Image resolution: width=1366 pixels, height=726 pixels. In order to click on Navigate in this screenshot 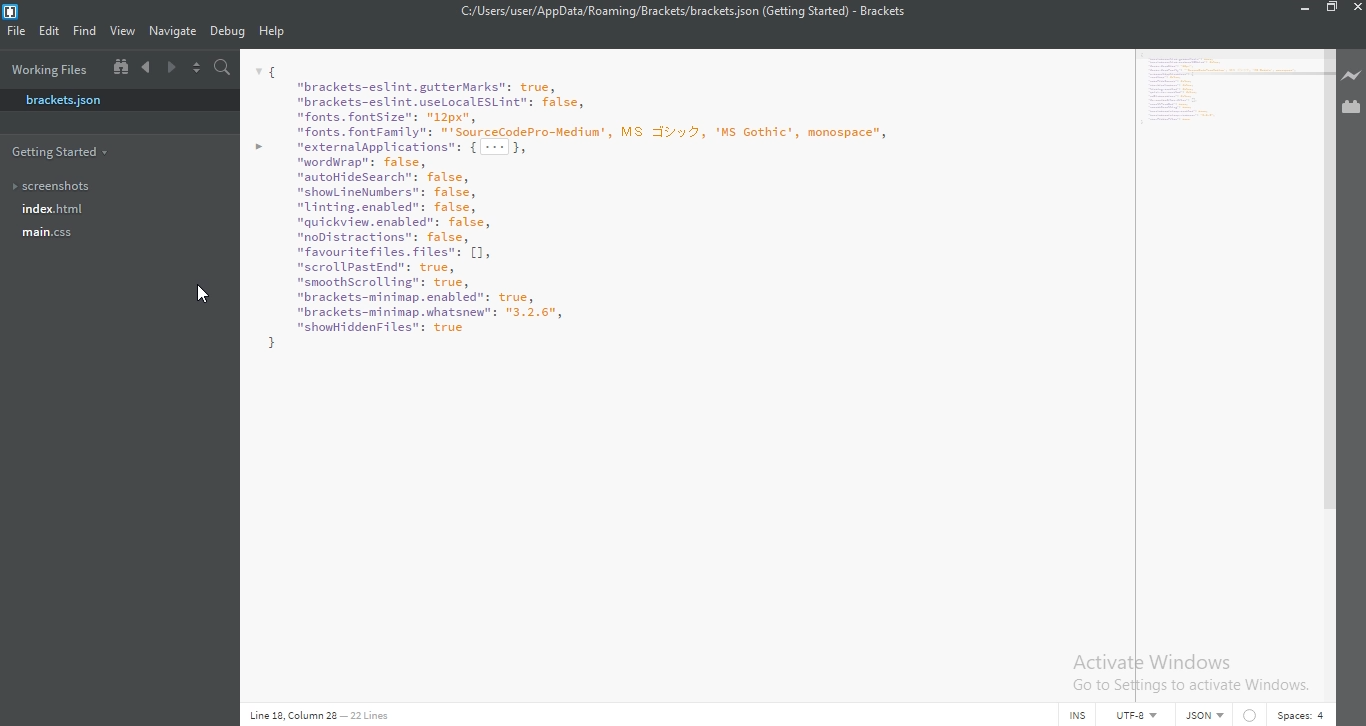, I will do `click(172, 32)`.